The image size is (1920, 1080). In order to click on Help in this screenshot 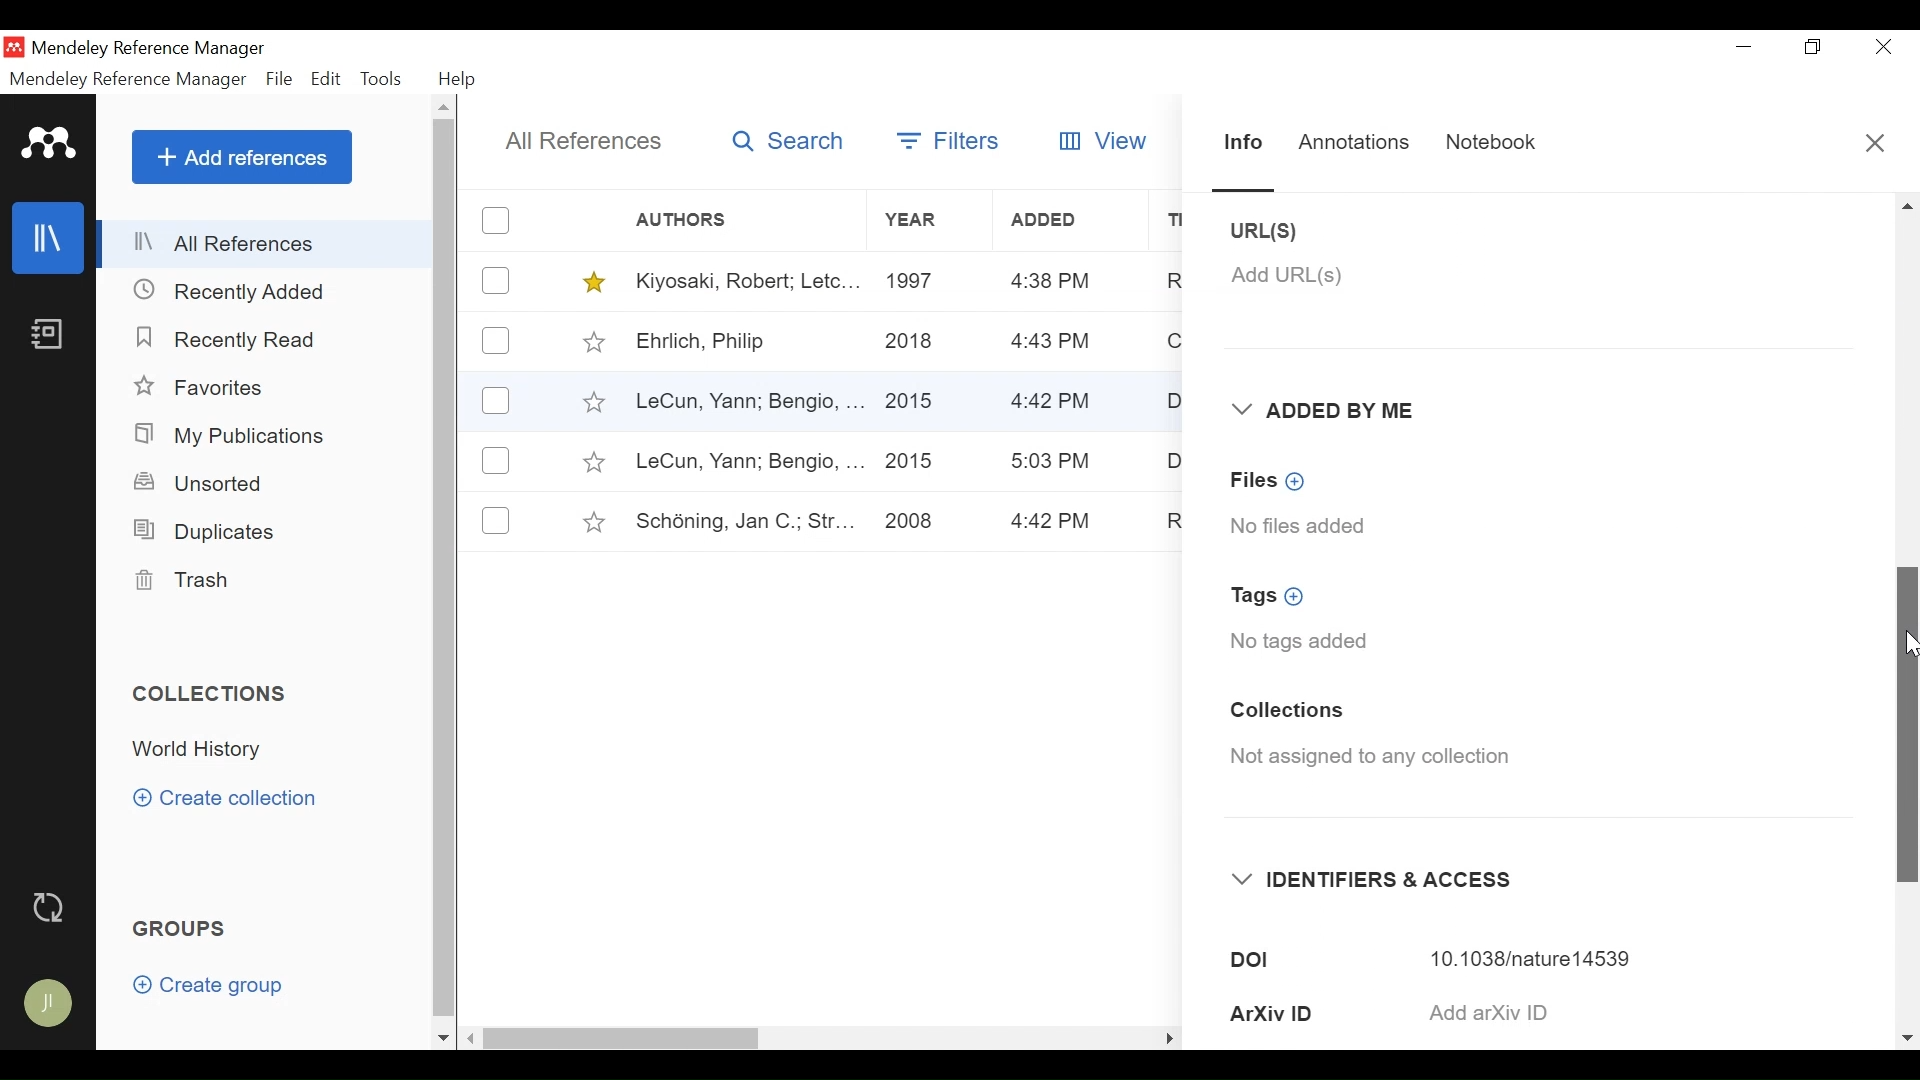, I will do `click(459, 79)`.